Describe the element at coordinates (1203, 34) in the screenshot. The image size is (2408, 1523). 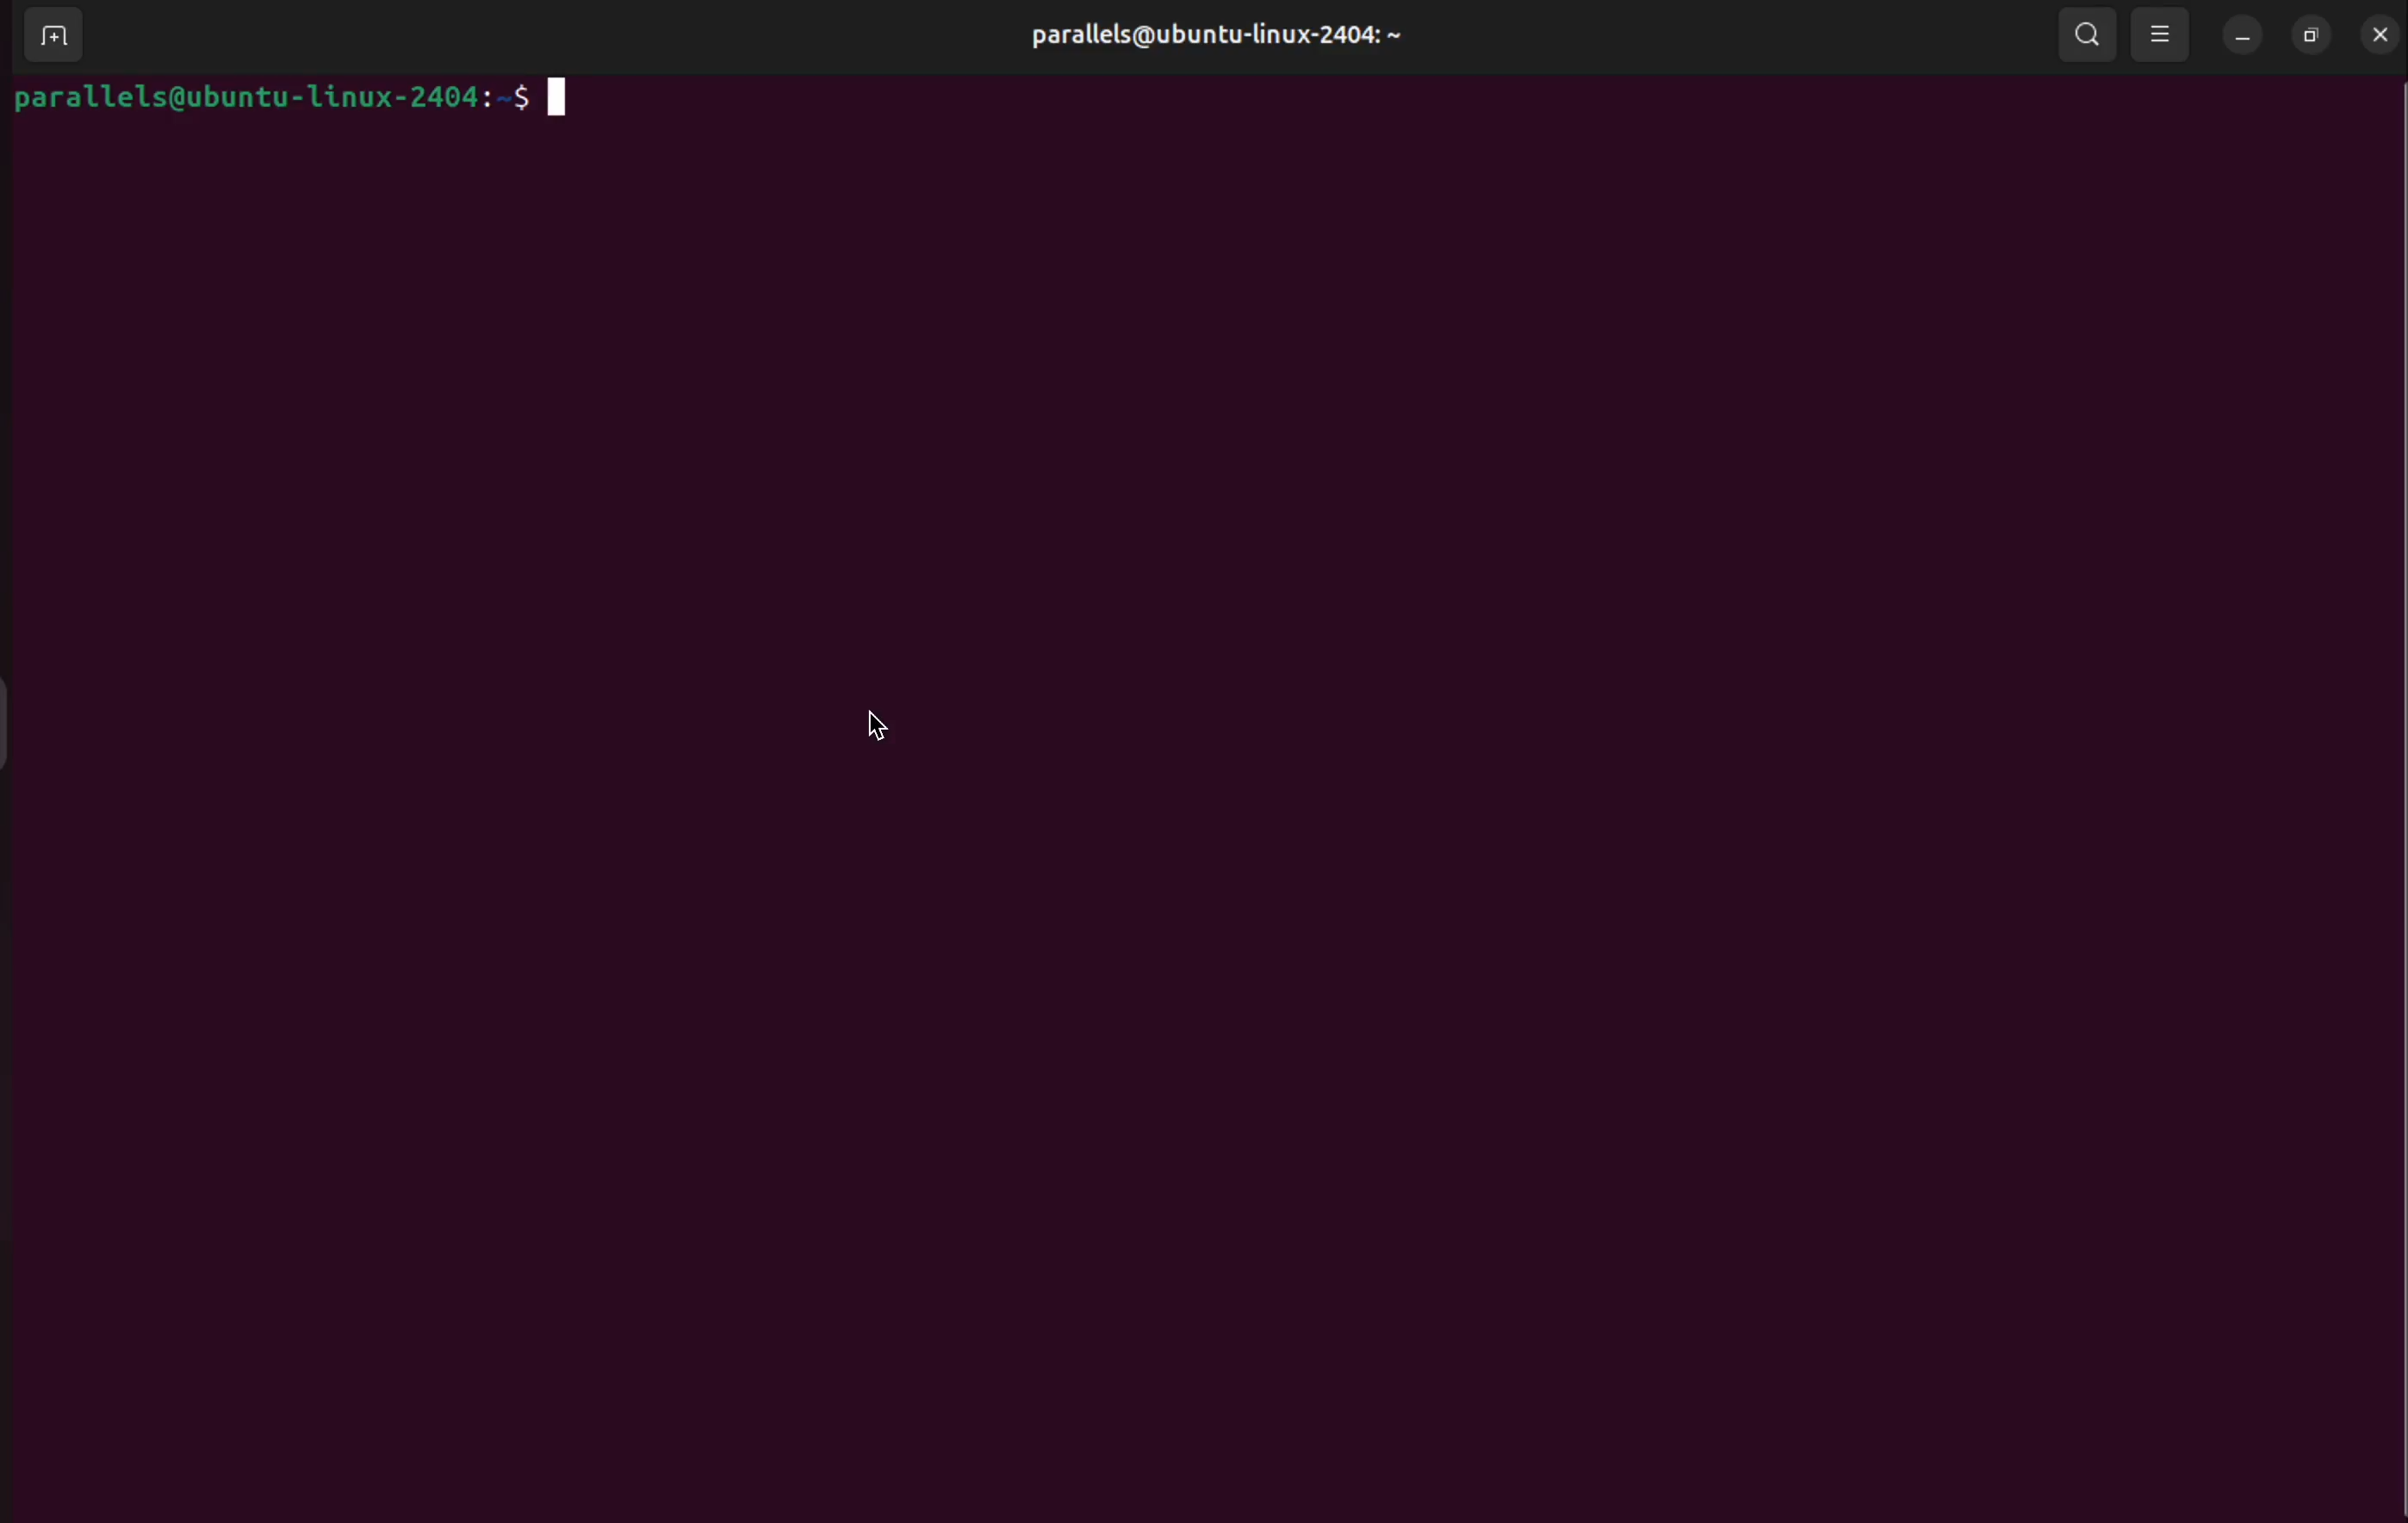
I see `parallels username` at that location.